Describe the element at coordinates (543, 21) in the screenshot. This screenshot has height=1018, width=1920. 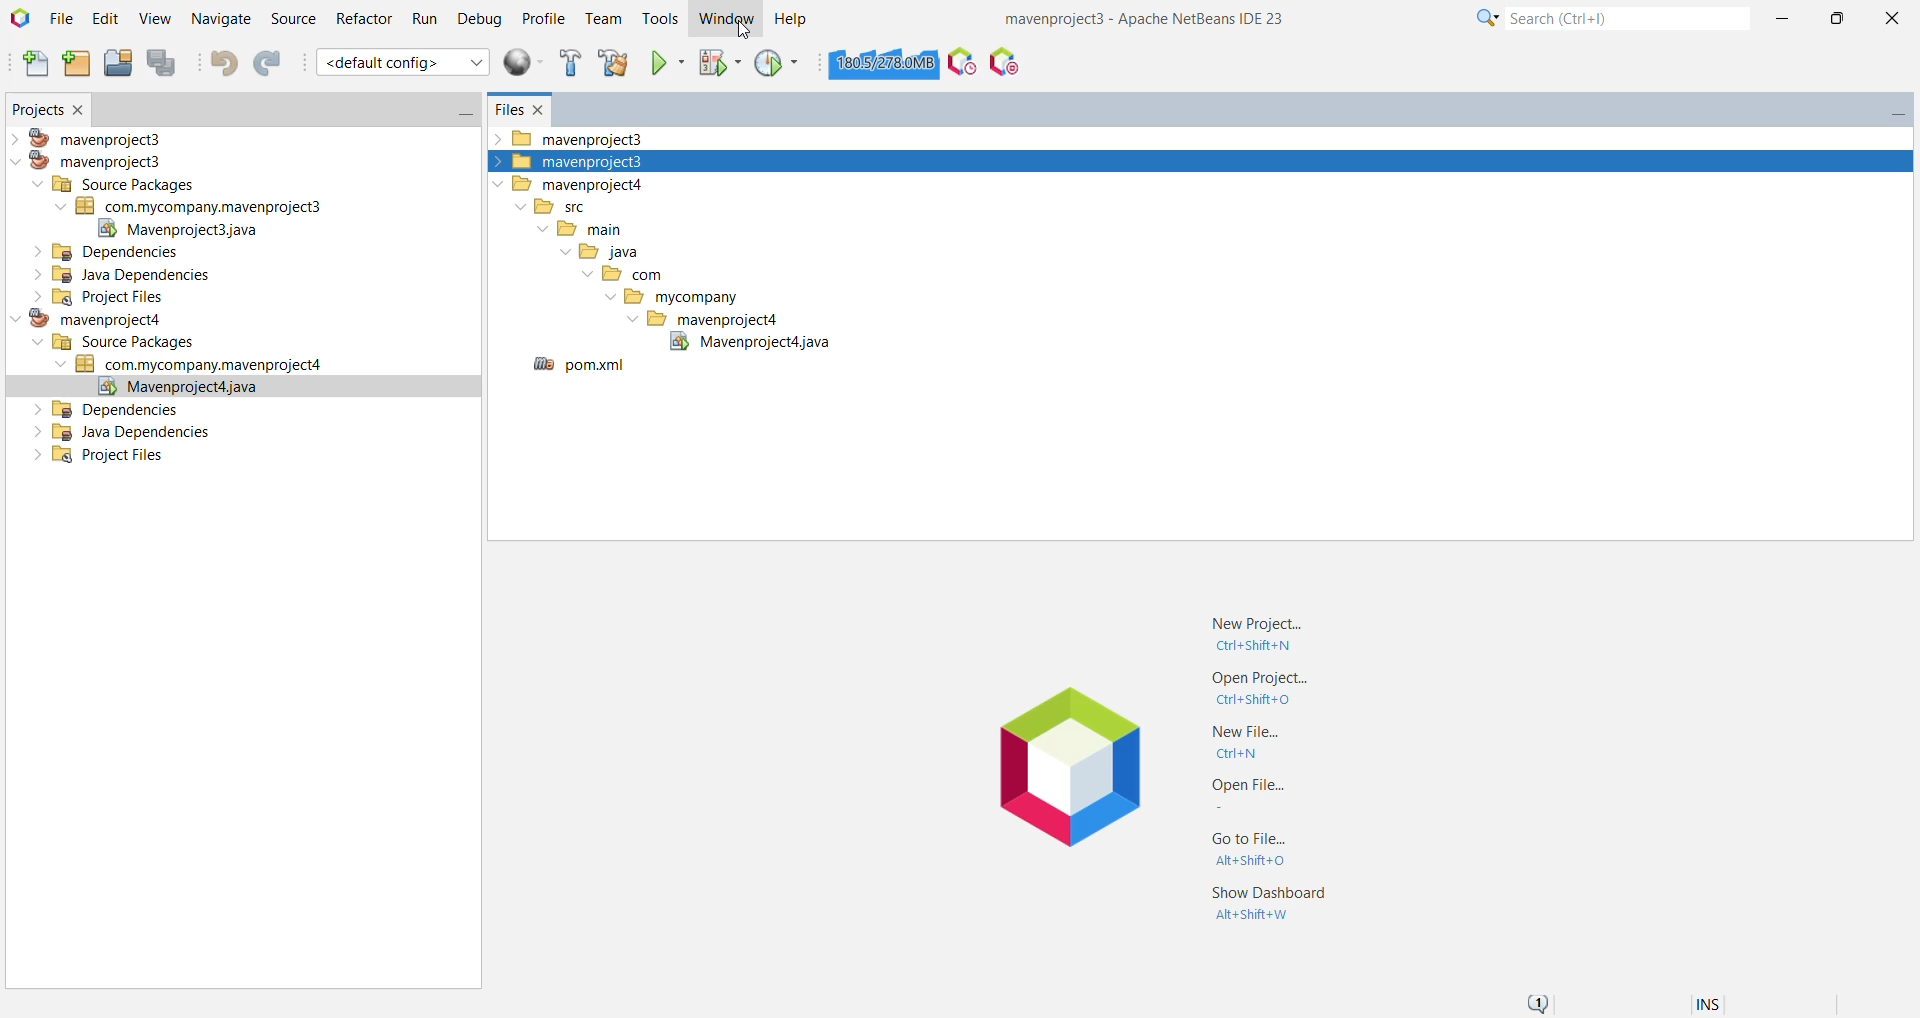
I see `Profile` at that location.